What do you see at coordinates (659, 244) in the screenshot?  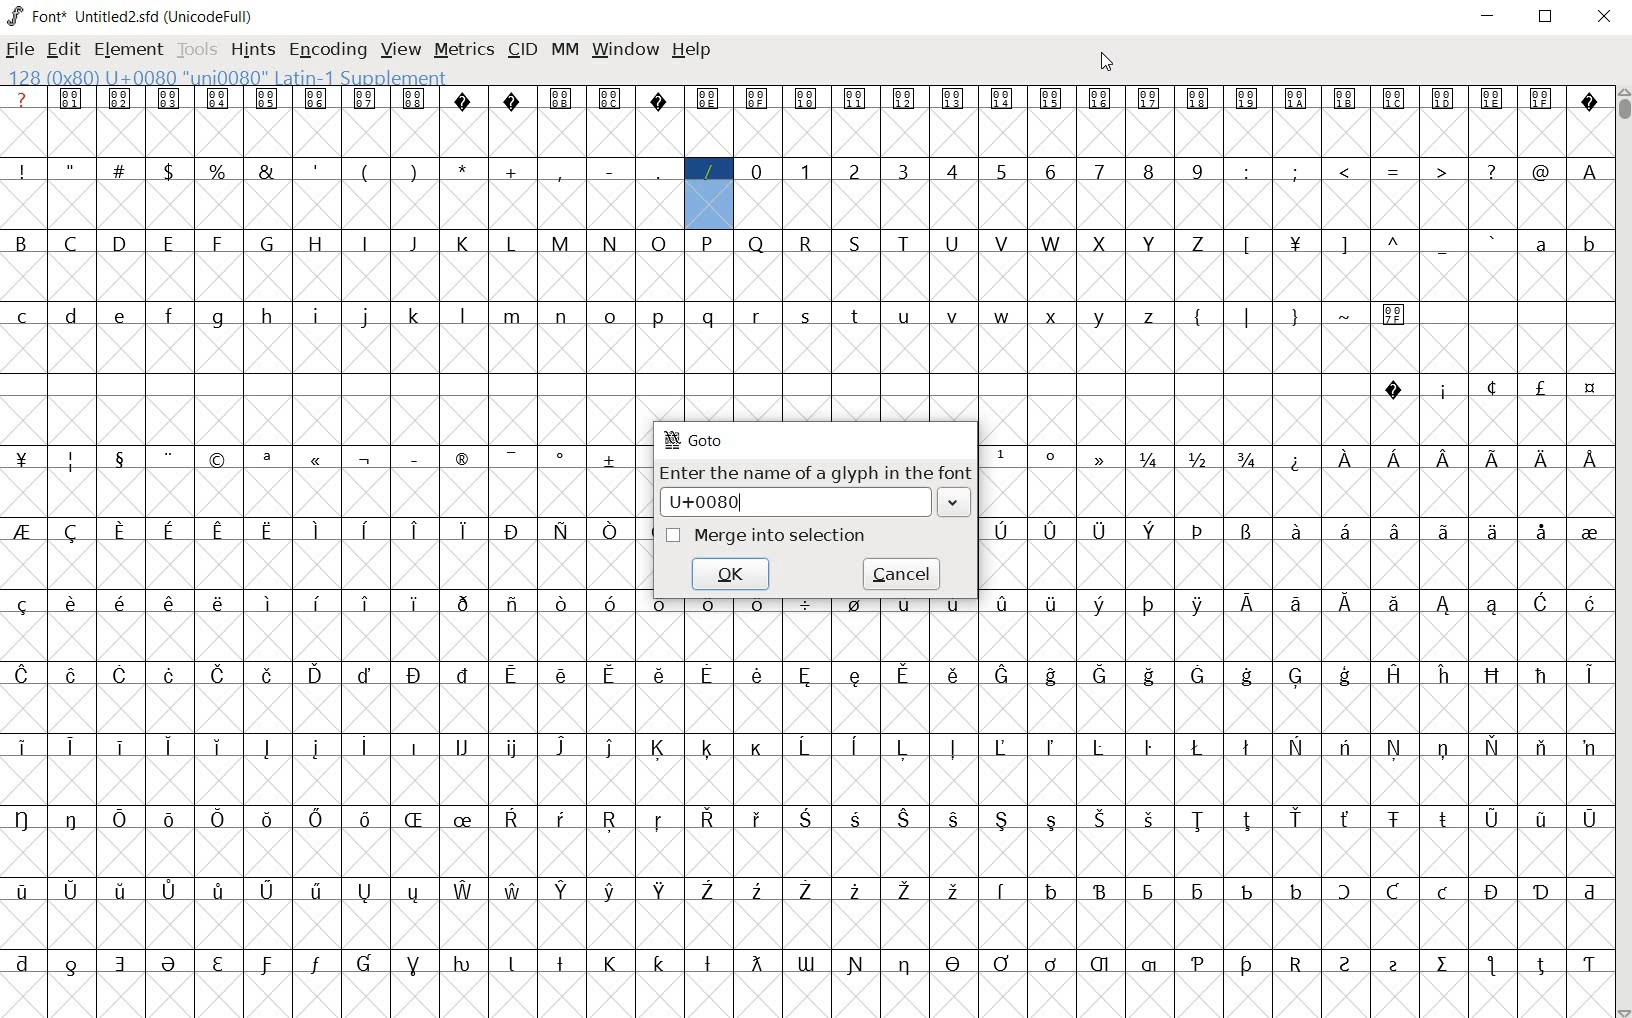 I see `glyph` at bounding box center [659, 244].